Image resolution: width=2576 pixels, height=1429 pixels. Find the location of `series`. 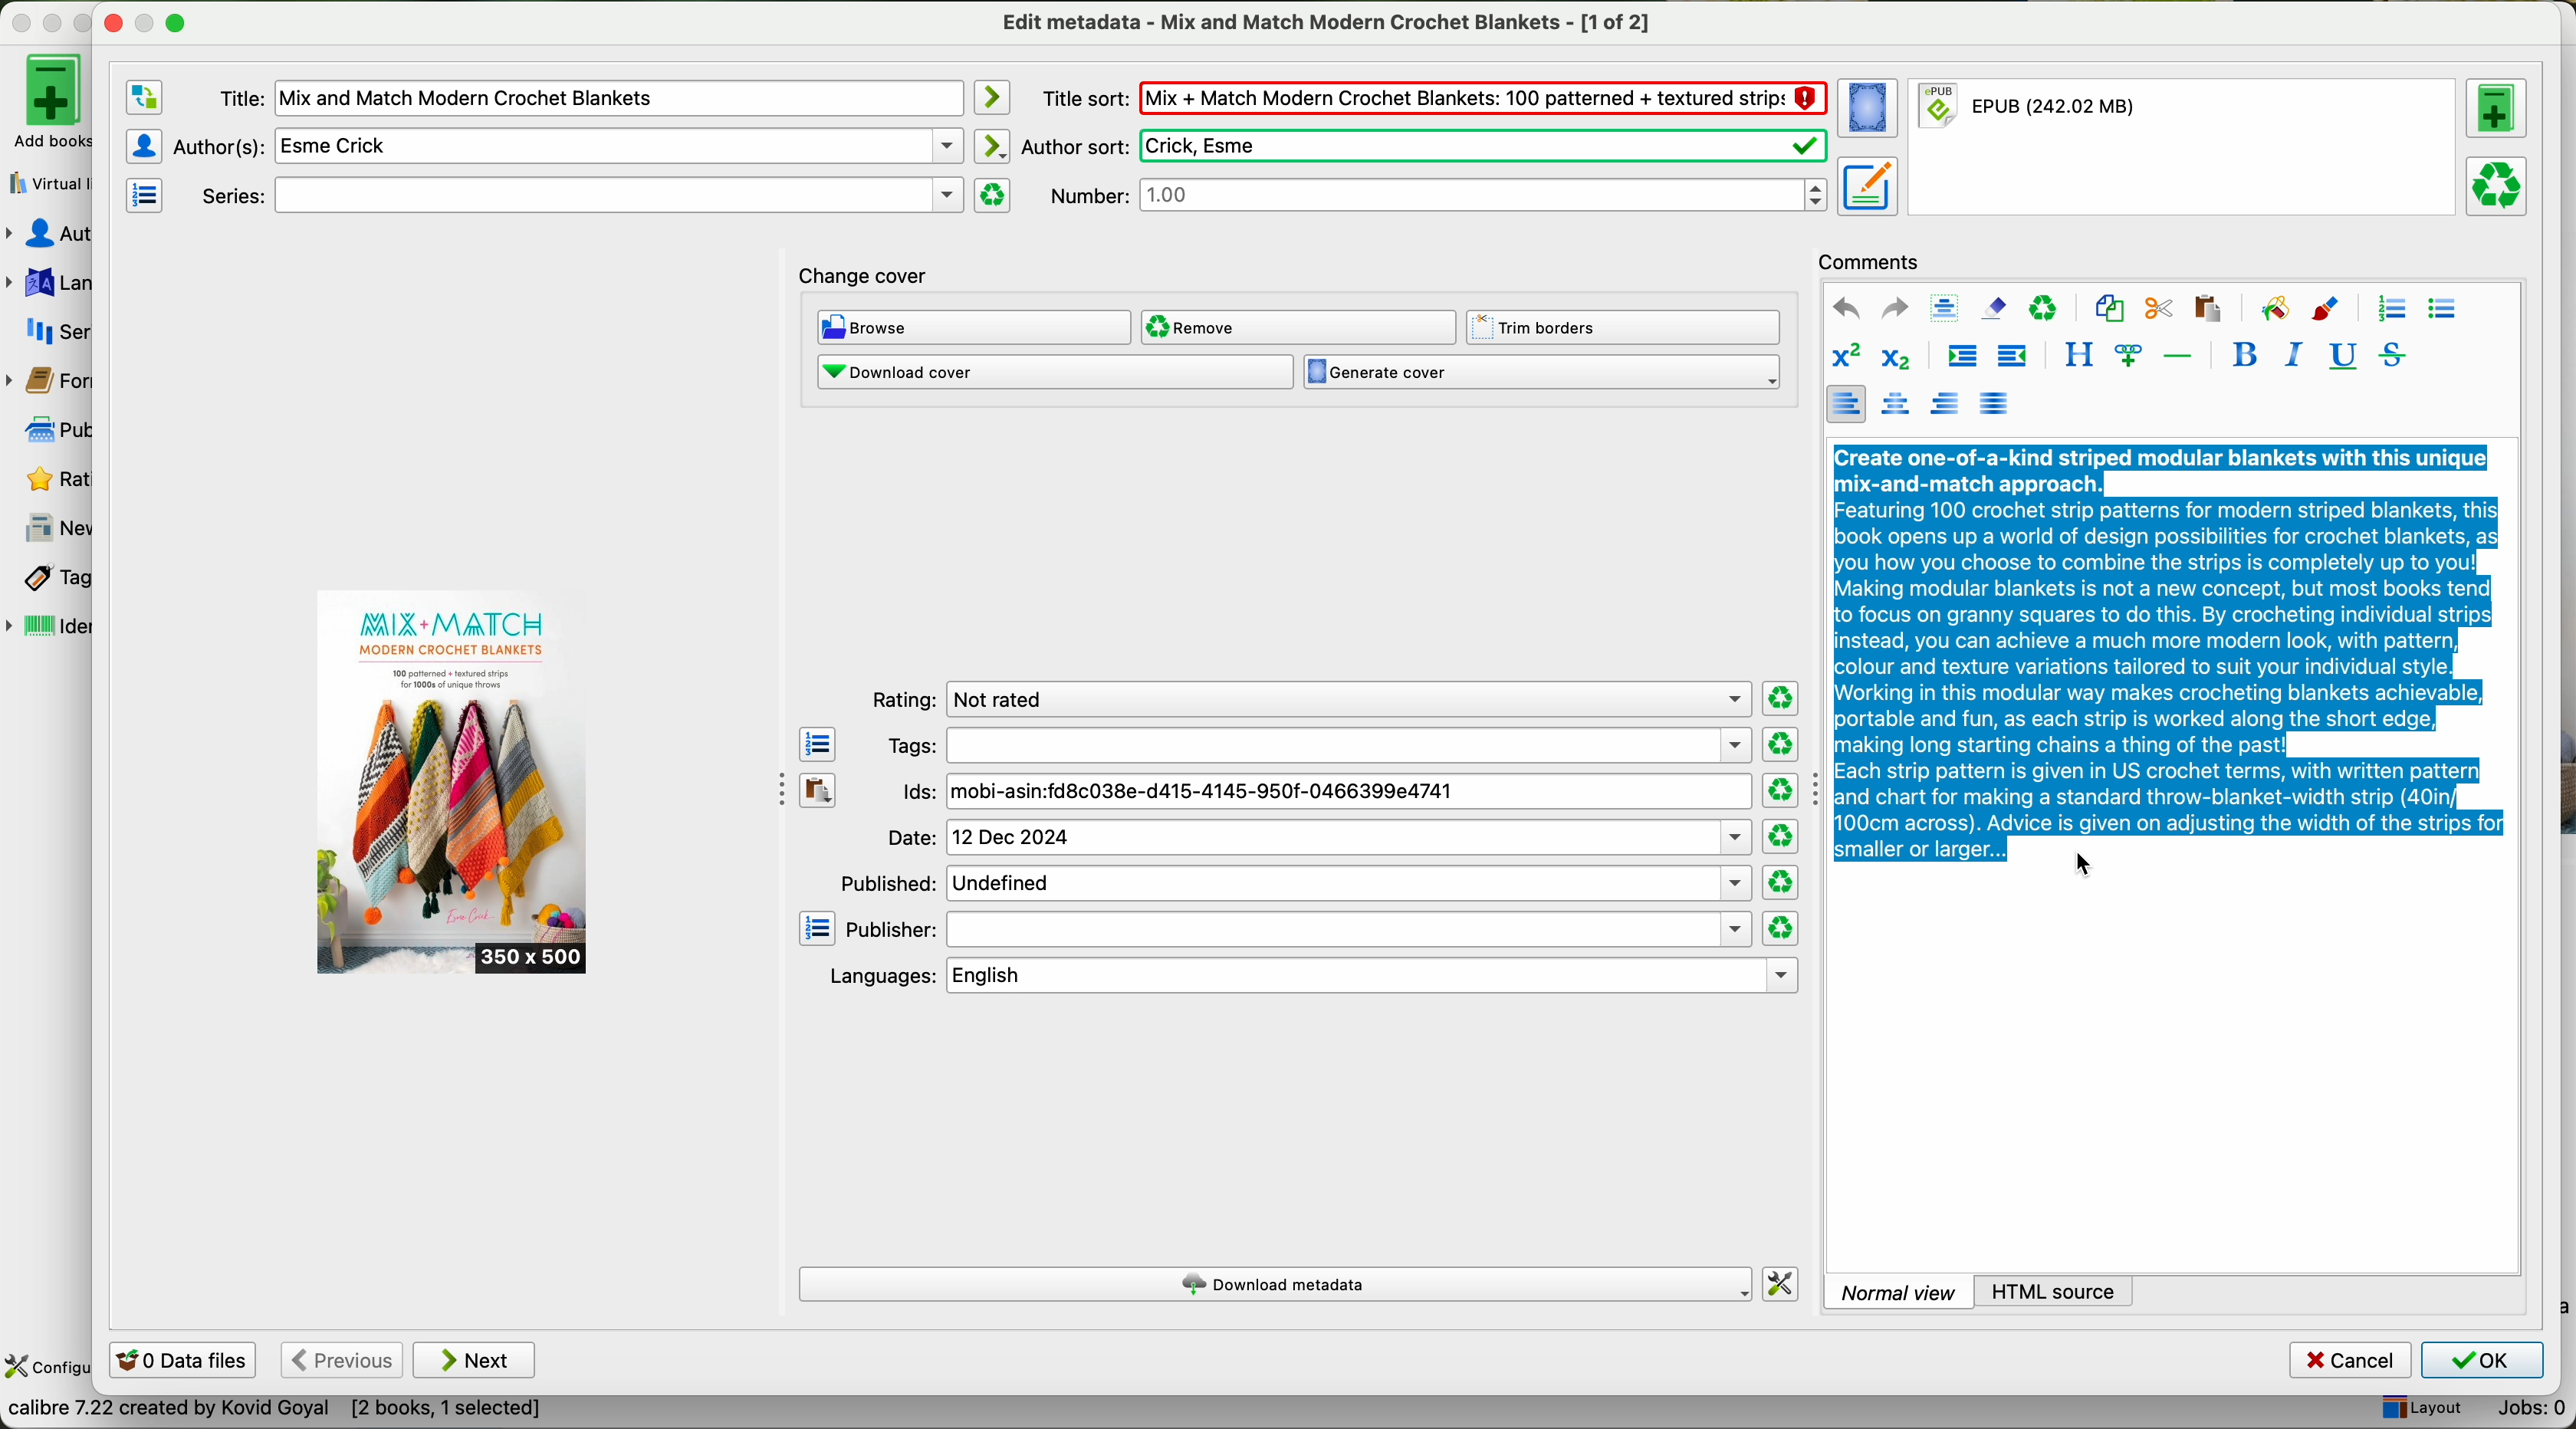

series is located at coordinates (48, 330).